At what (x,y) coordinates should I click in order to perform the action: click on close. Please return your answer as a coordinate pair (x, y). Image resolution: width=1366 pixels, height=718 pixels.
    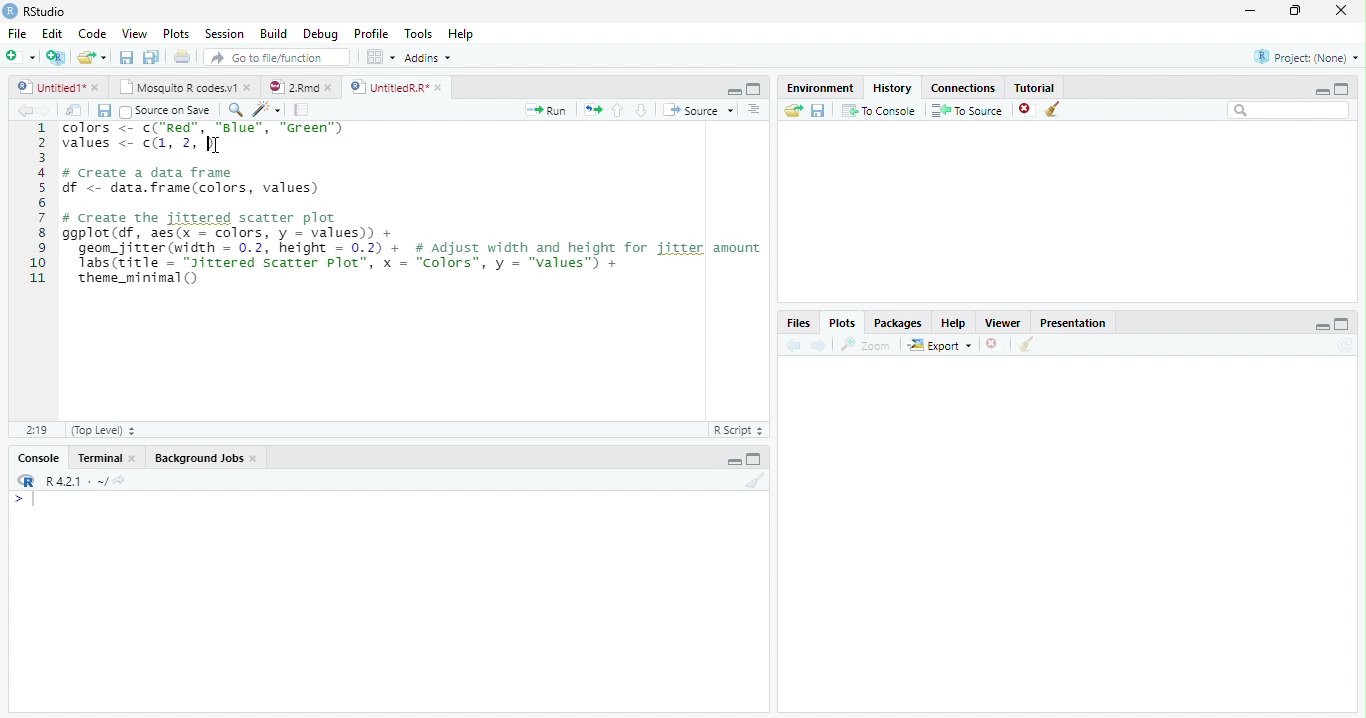
    Looking at the image, I should click on (95, 88).